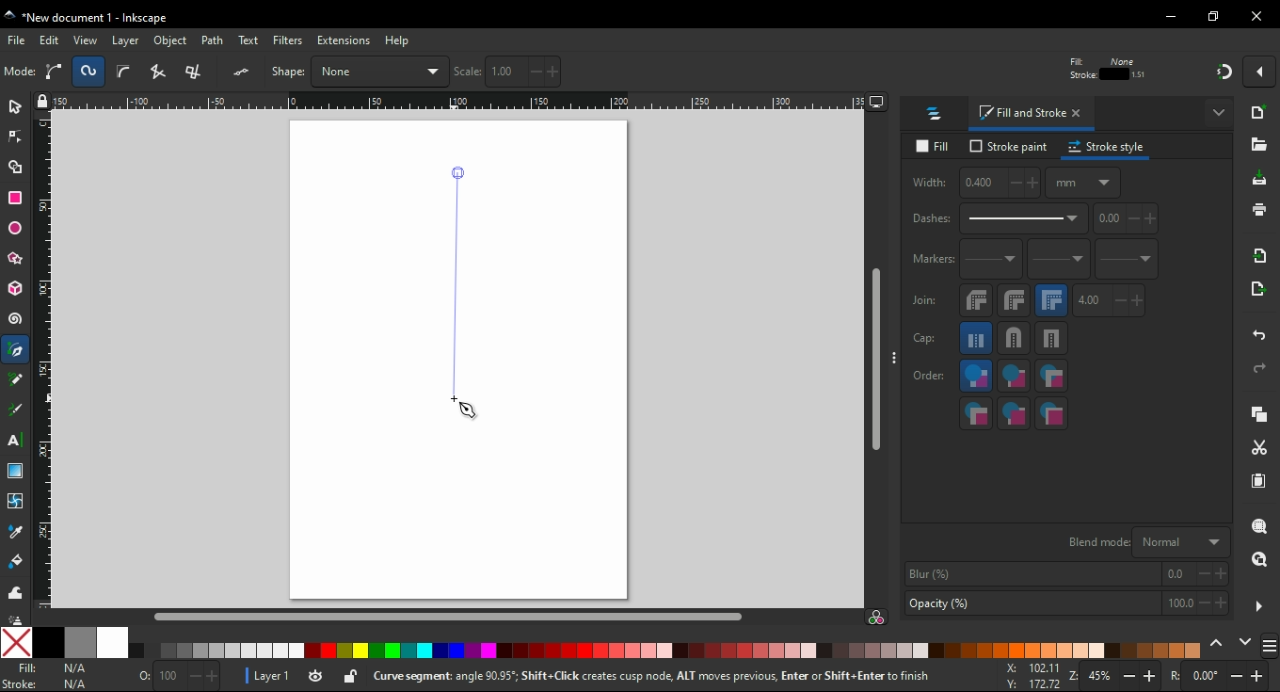 The image size is (1280, 692). What do you see at coordinates (15, 471) in the screenshot?
I see `gradient` at bounding box center [15, 471].